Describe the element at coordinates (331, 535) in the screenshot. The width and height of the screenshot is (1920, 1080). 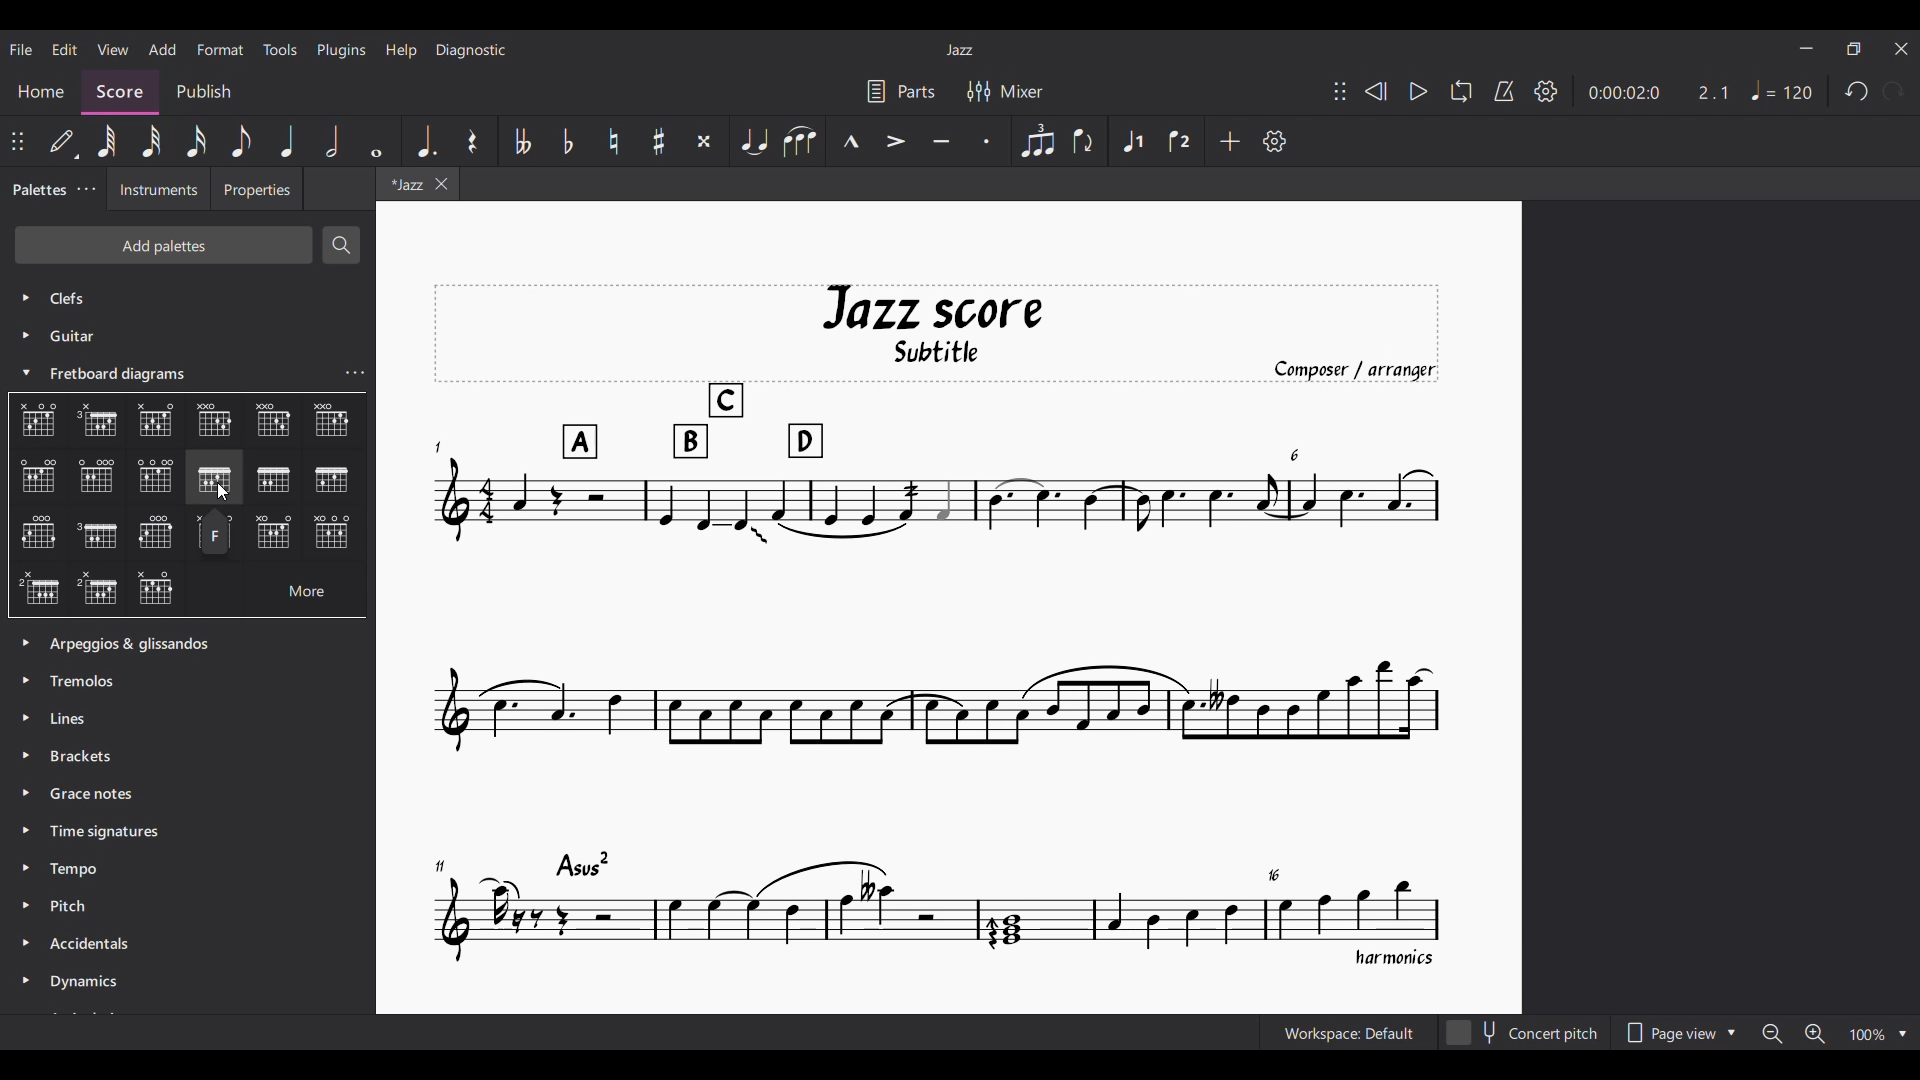
I see `Chart 16` at that location.